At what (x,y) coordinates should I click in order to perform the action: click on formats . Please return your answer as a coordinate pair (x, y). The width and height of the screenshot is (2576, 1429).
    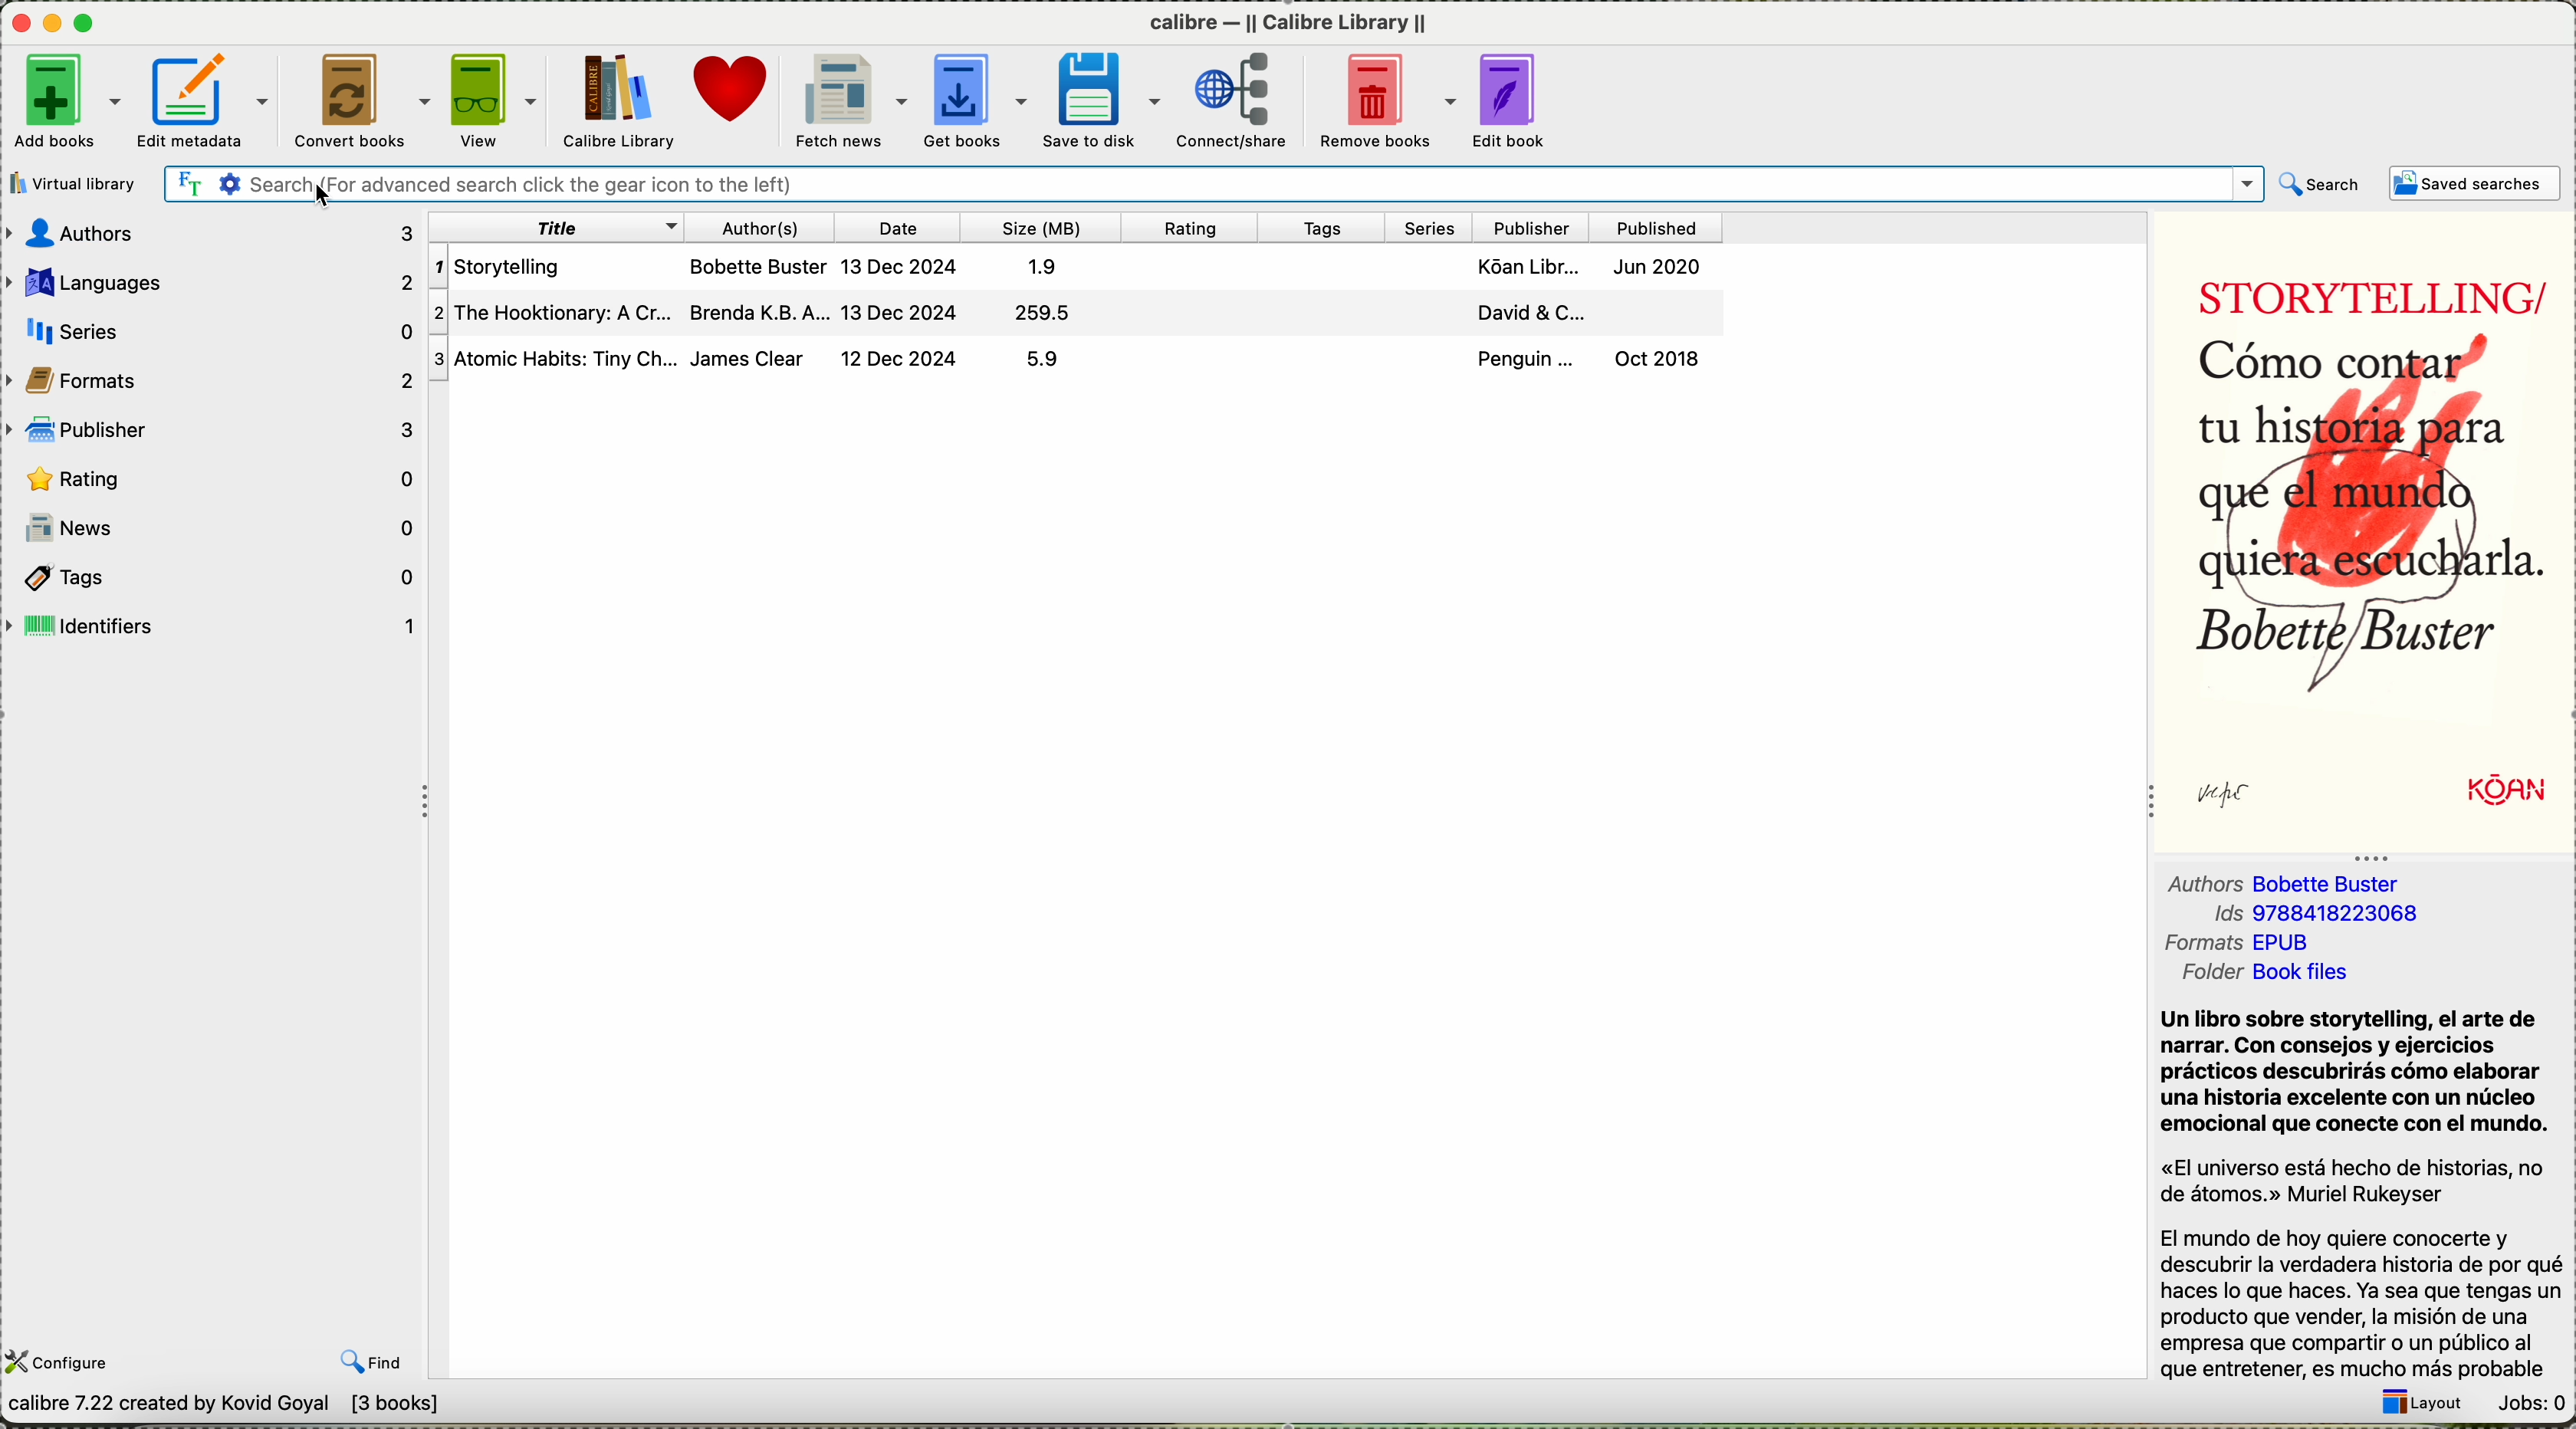
    Looking at the image, I should click on (2203, 945).